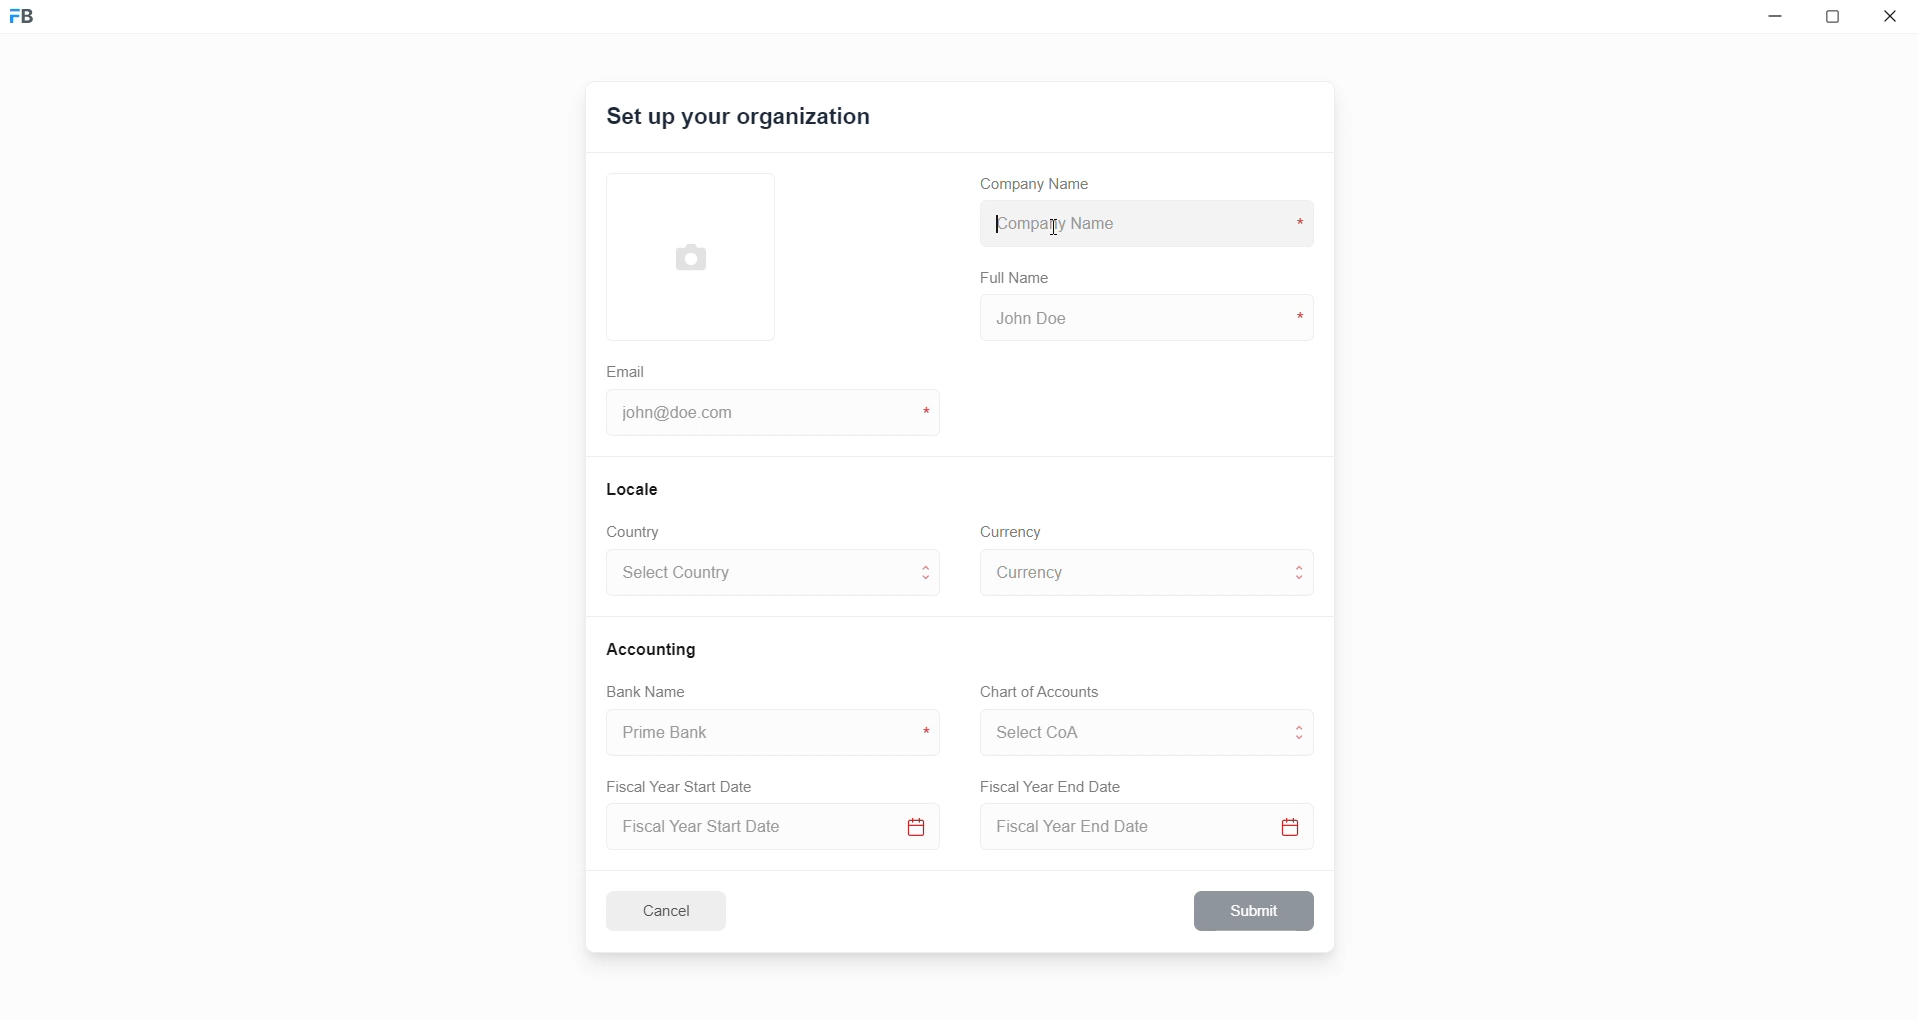 Image resolution: width=1918 pixels, height=1020 pixels. I want to click on Currency, so click(1014, 530).